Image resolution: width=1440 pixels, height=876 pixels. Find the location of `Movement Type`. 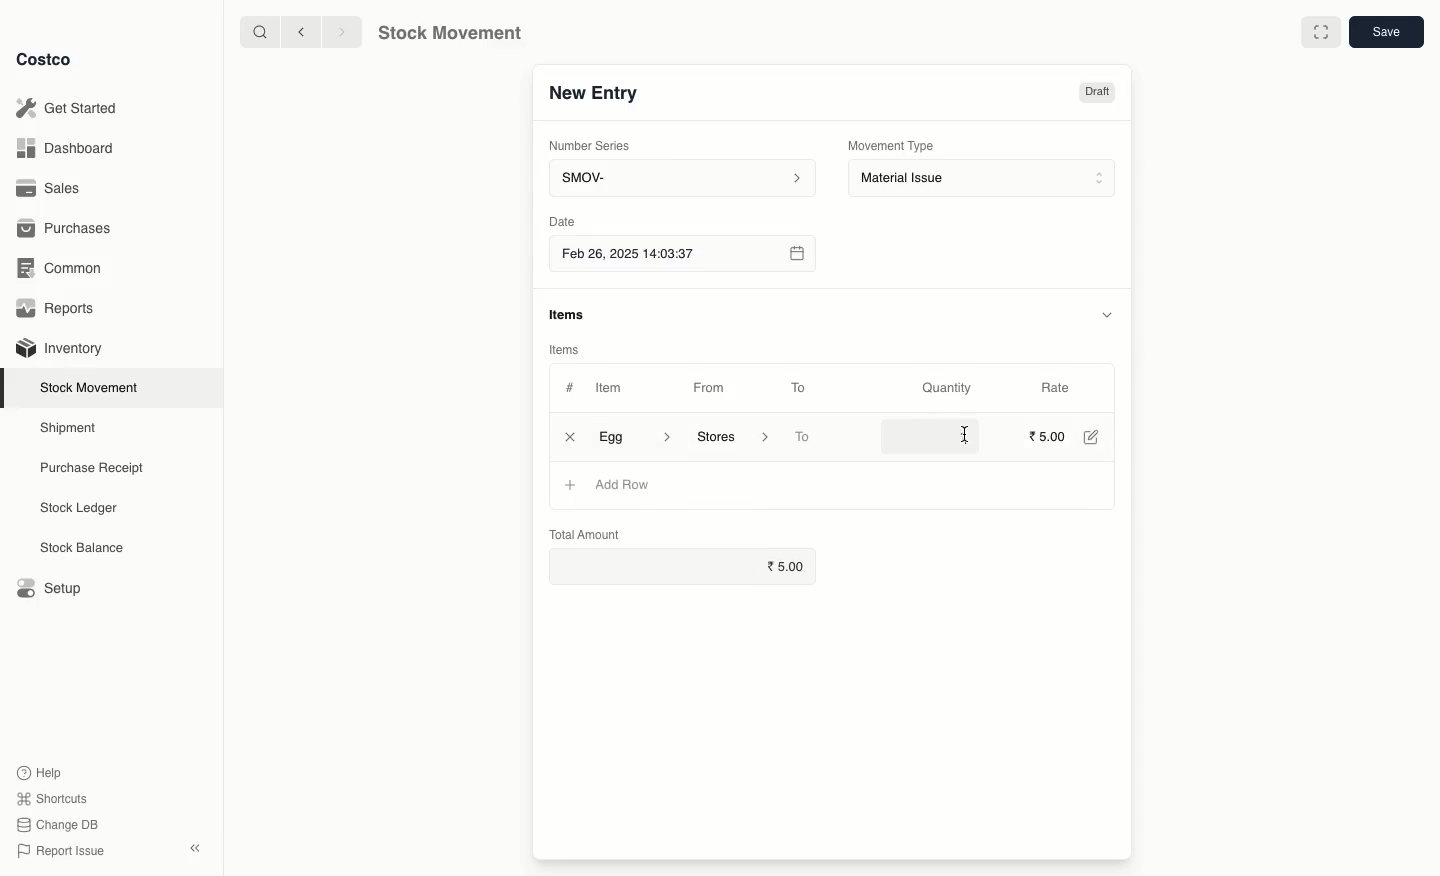

Movement Type is located at coordinates (892, 145).